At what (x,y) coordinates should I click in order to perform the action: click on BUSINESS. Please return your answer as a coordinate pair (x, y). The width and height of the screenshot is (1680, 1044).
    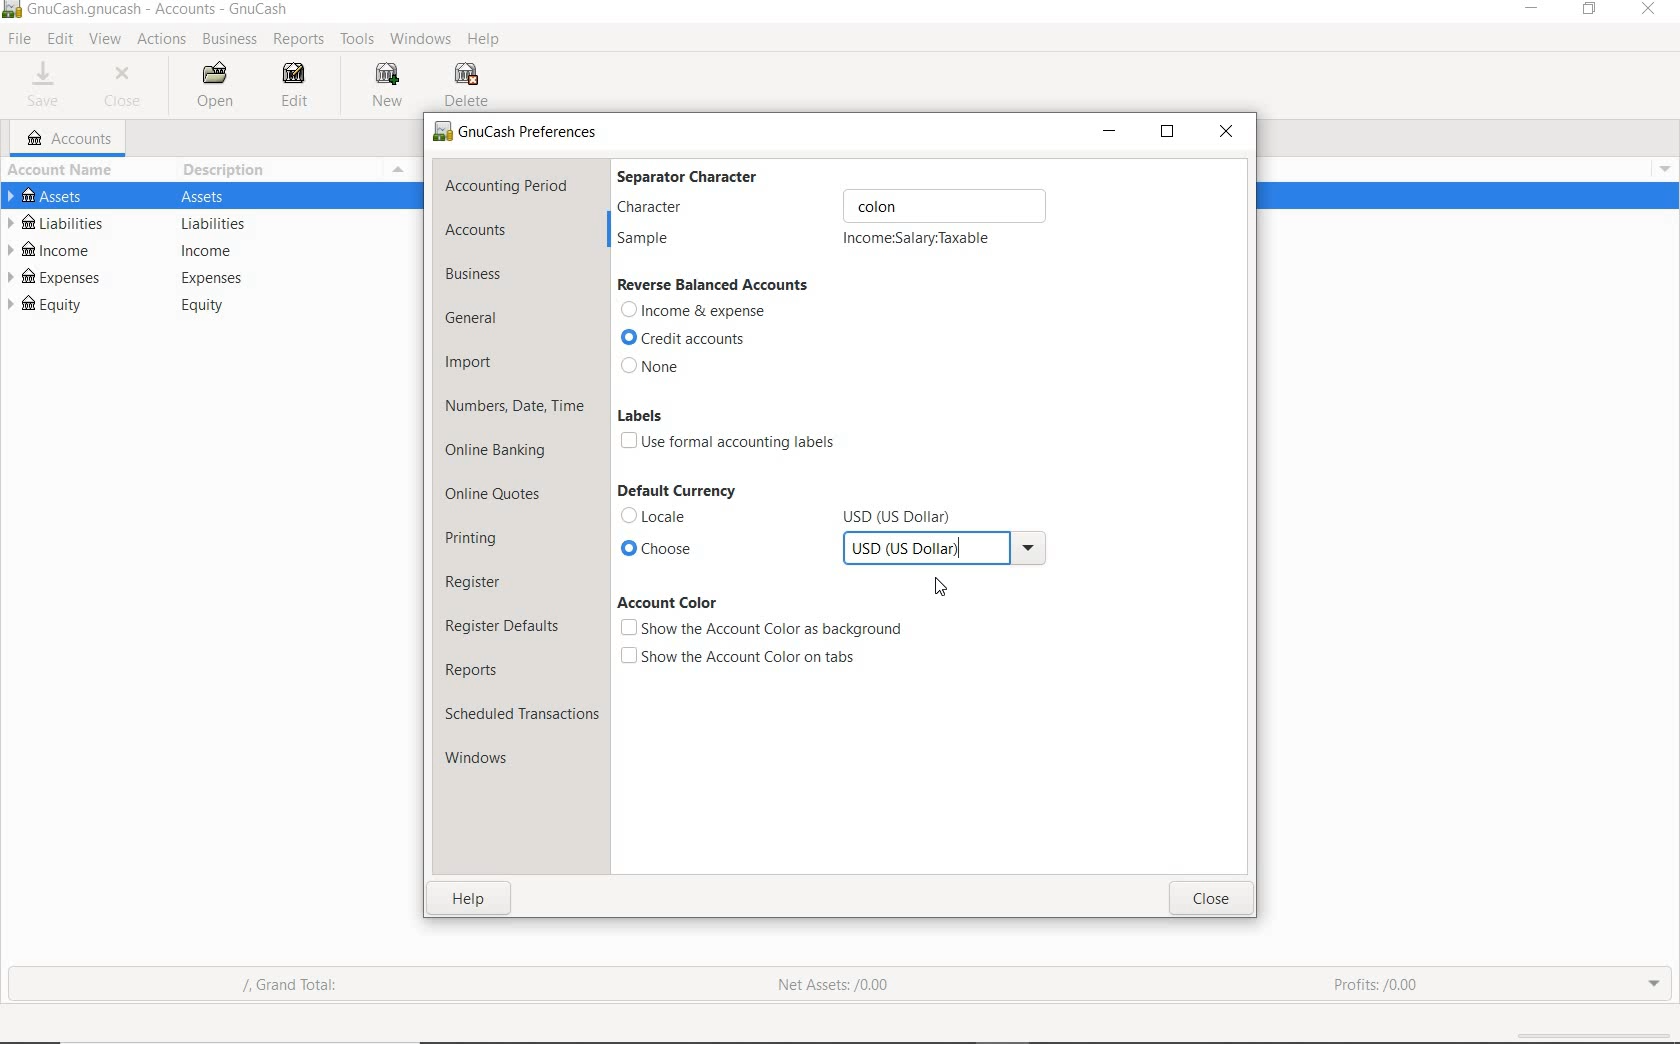
    Looking at the image, I should click on (231, 40).